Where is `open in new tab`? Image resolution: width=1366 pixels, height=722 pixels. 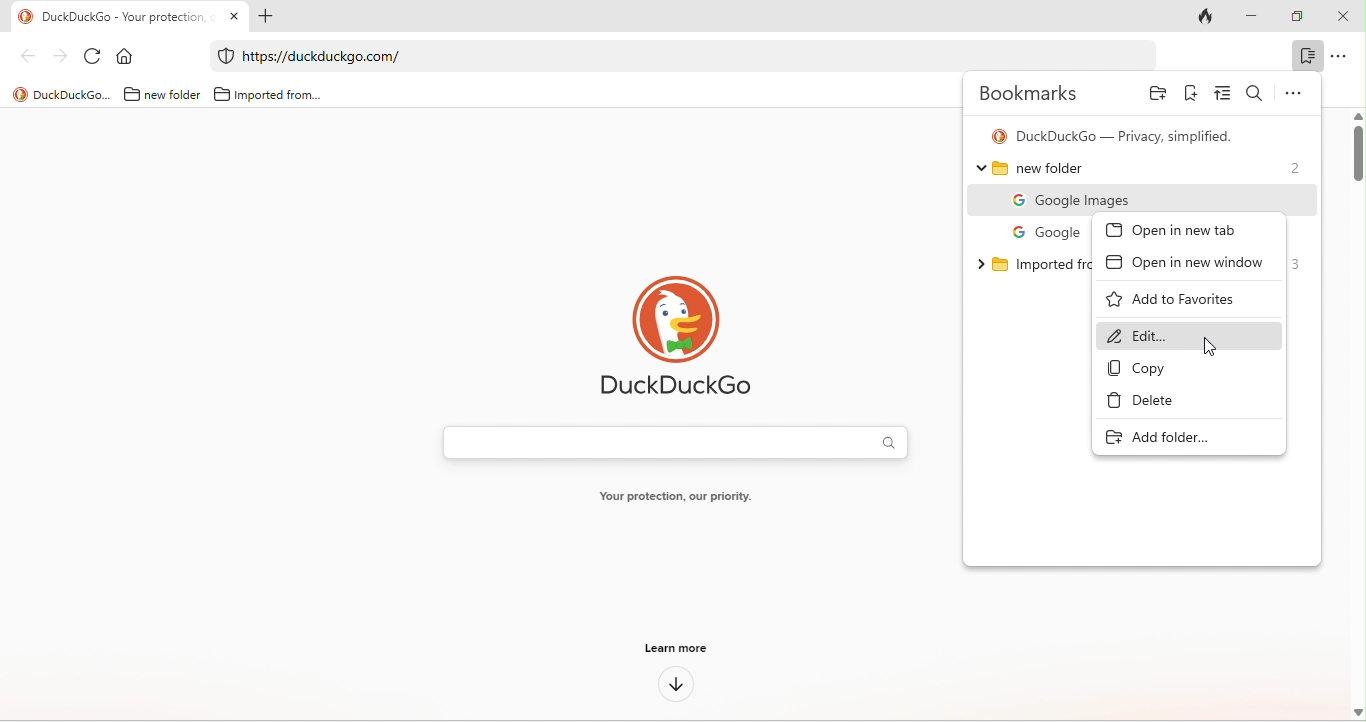
open in new tab is located at coordinates (1177, 232).